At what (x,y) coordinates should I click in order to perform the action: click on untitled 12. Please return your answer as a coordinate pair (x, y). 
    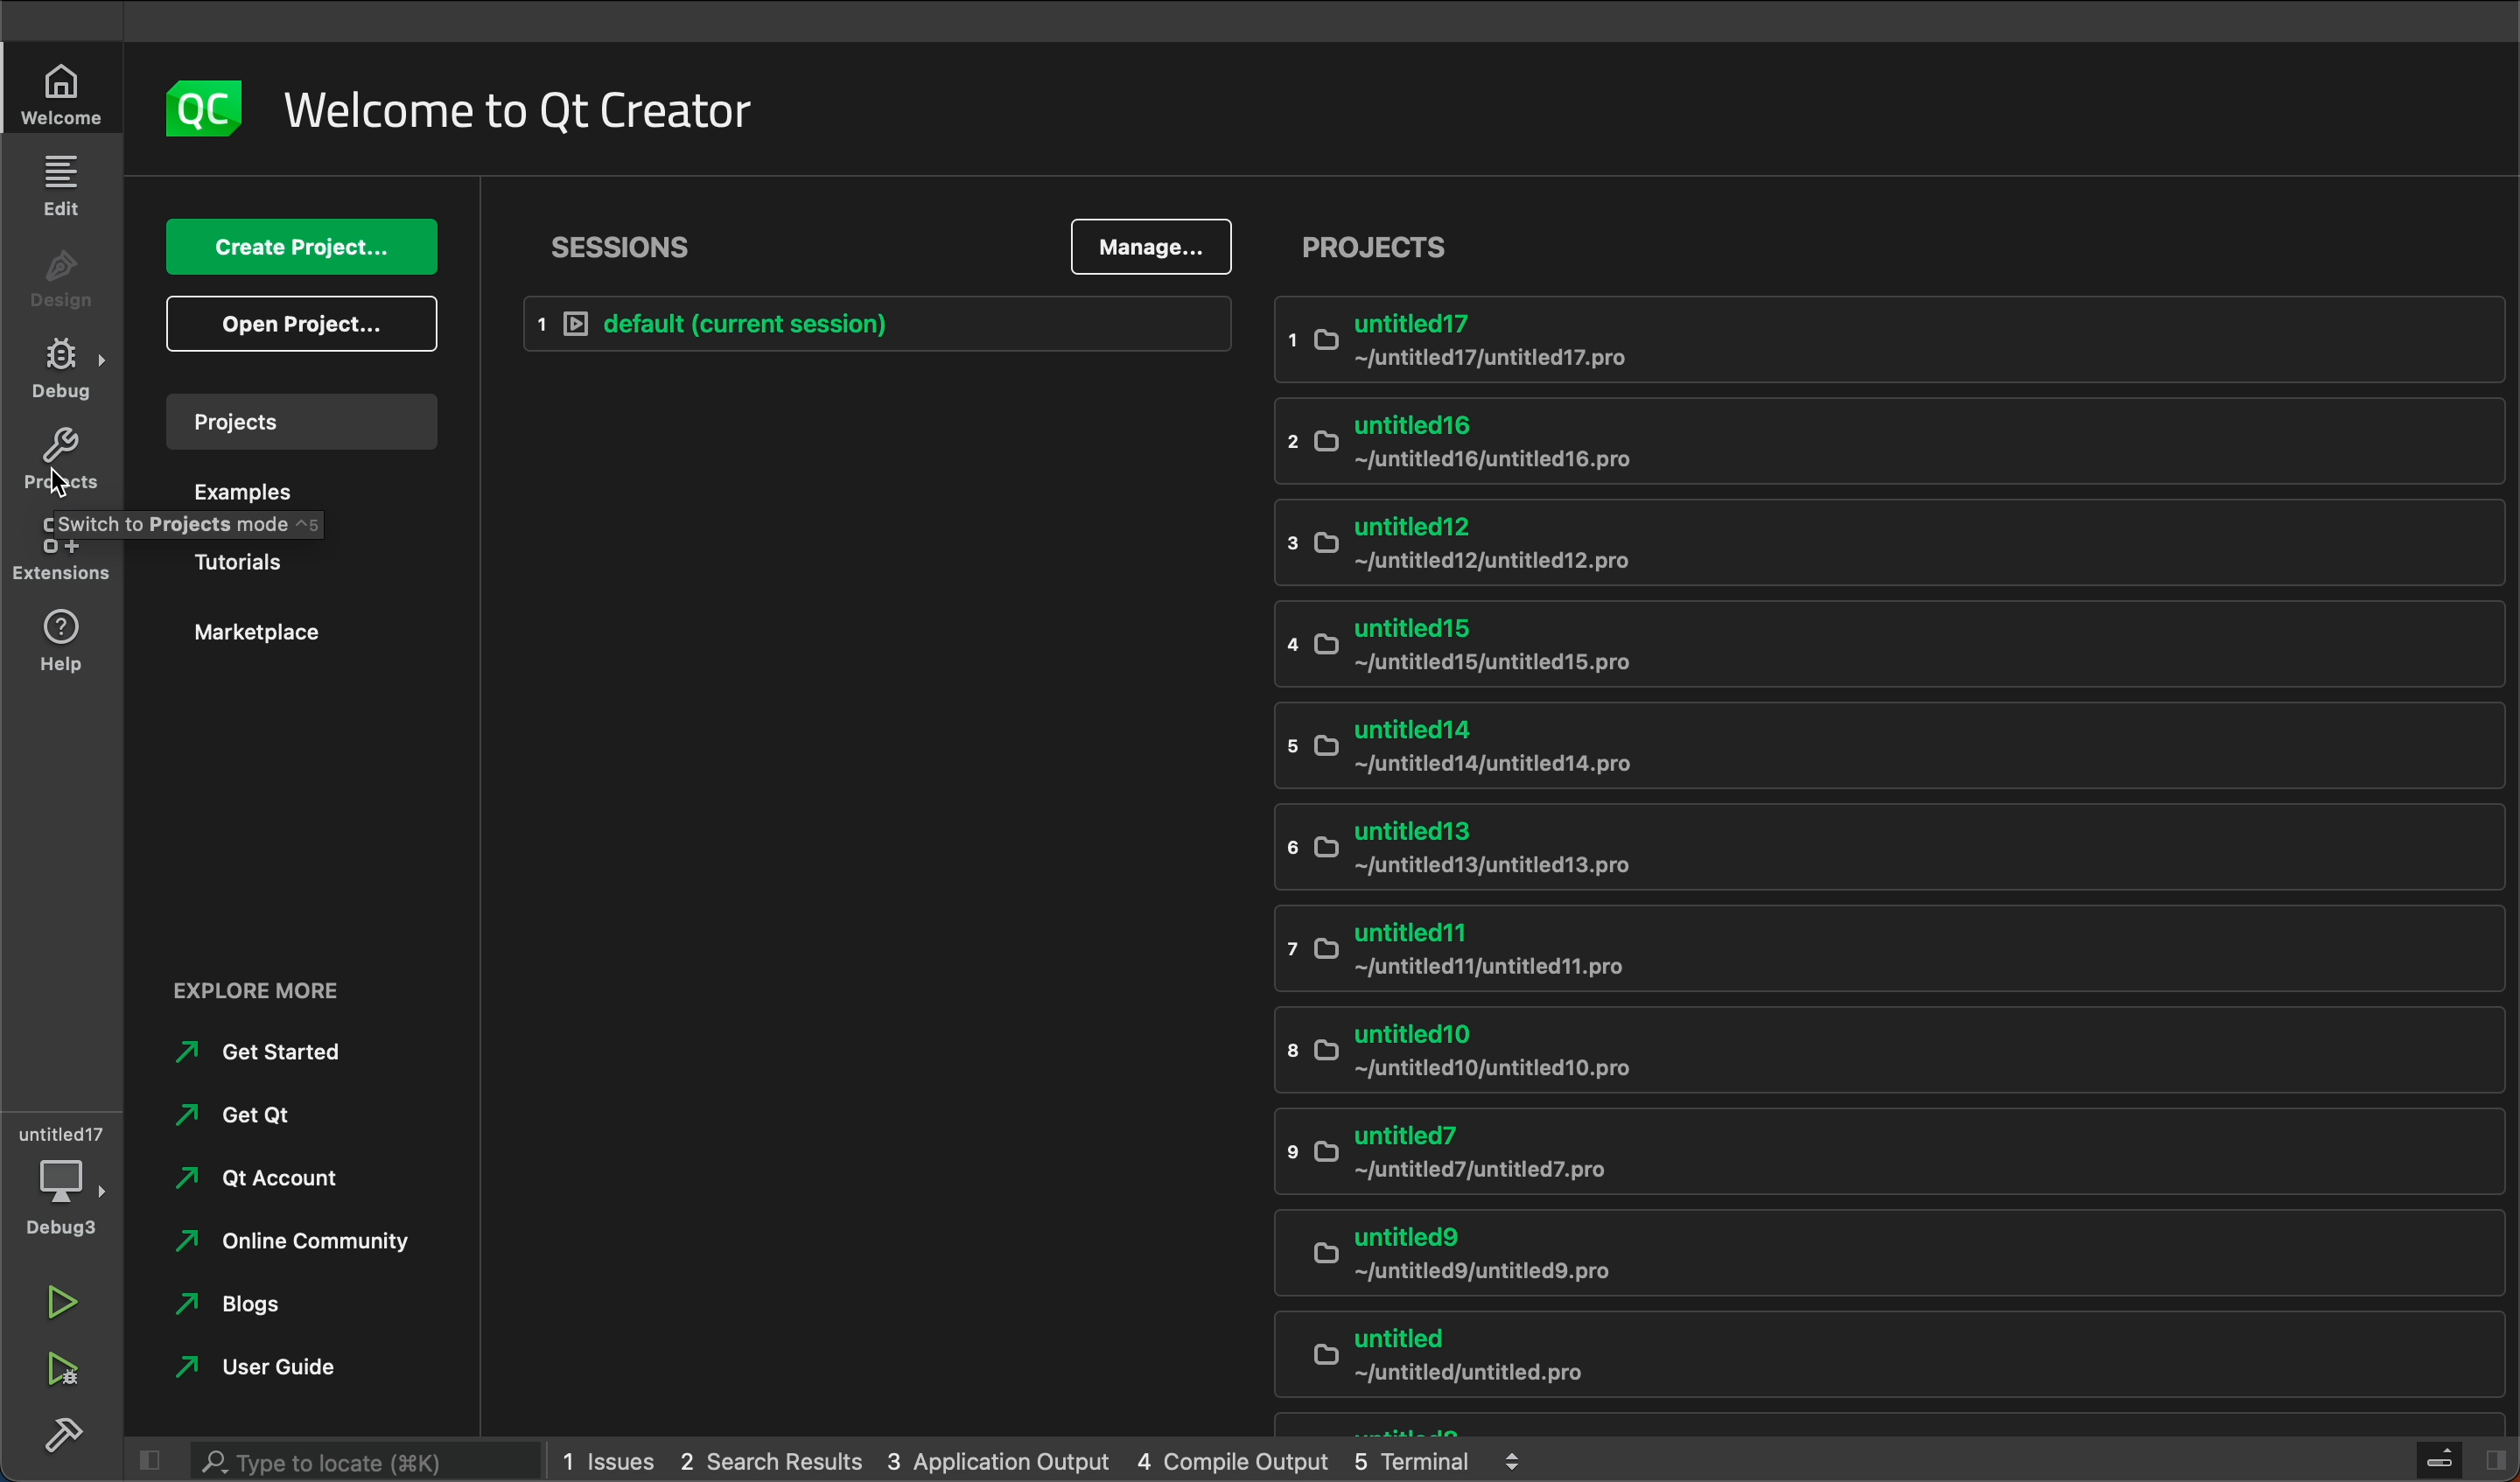
    Looking at the image, I should click on (1881, 541).